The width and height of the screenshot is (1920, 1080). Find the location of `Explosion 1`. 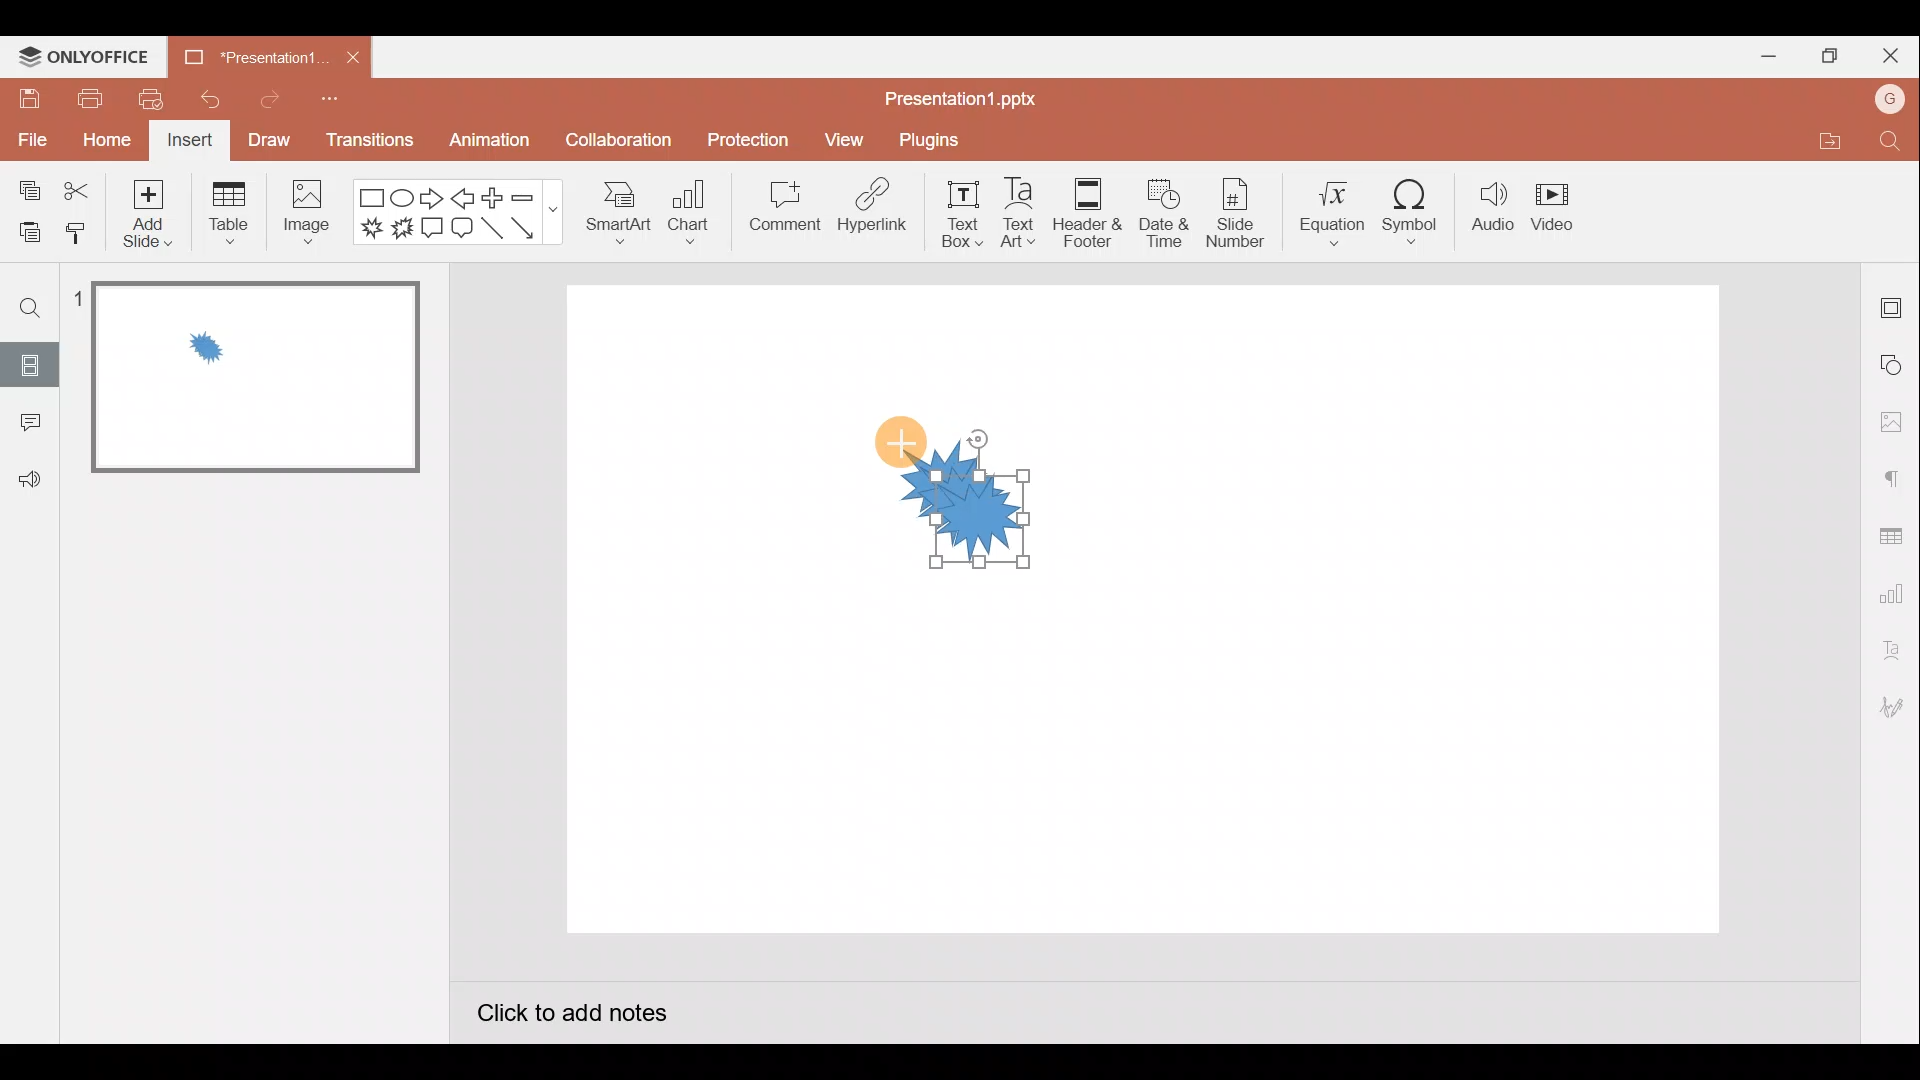

Explosion 1 is located at coordinates (368, 231).